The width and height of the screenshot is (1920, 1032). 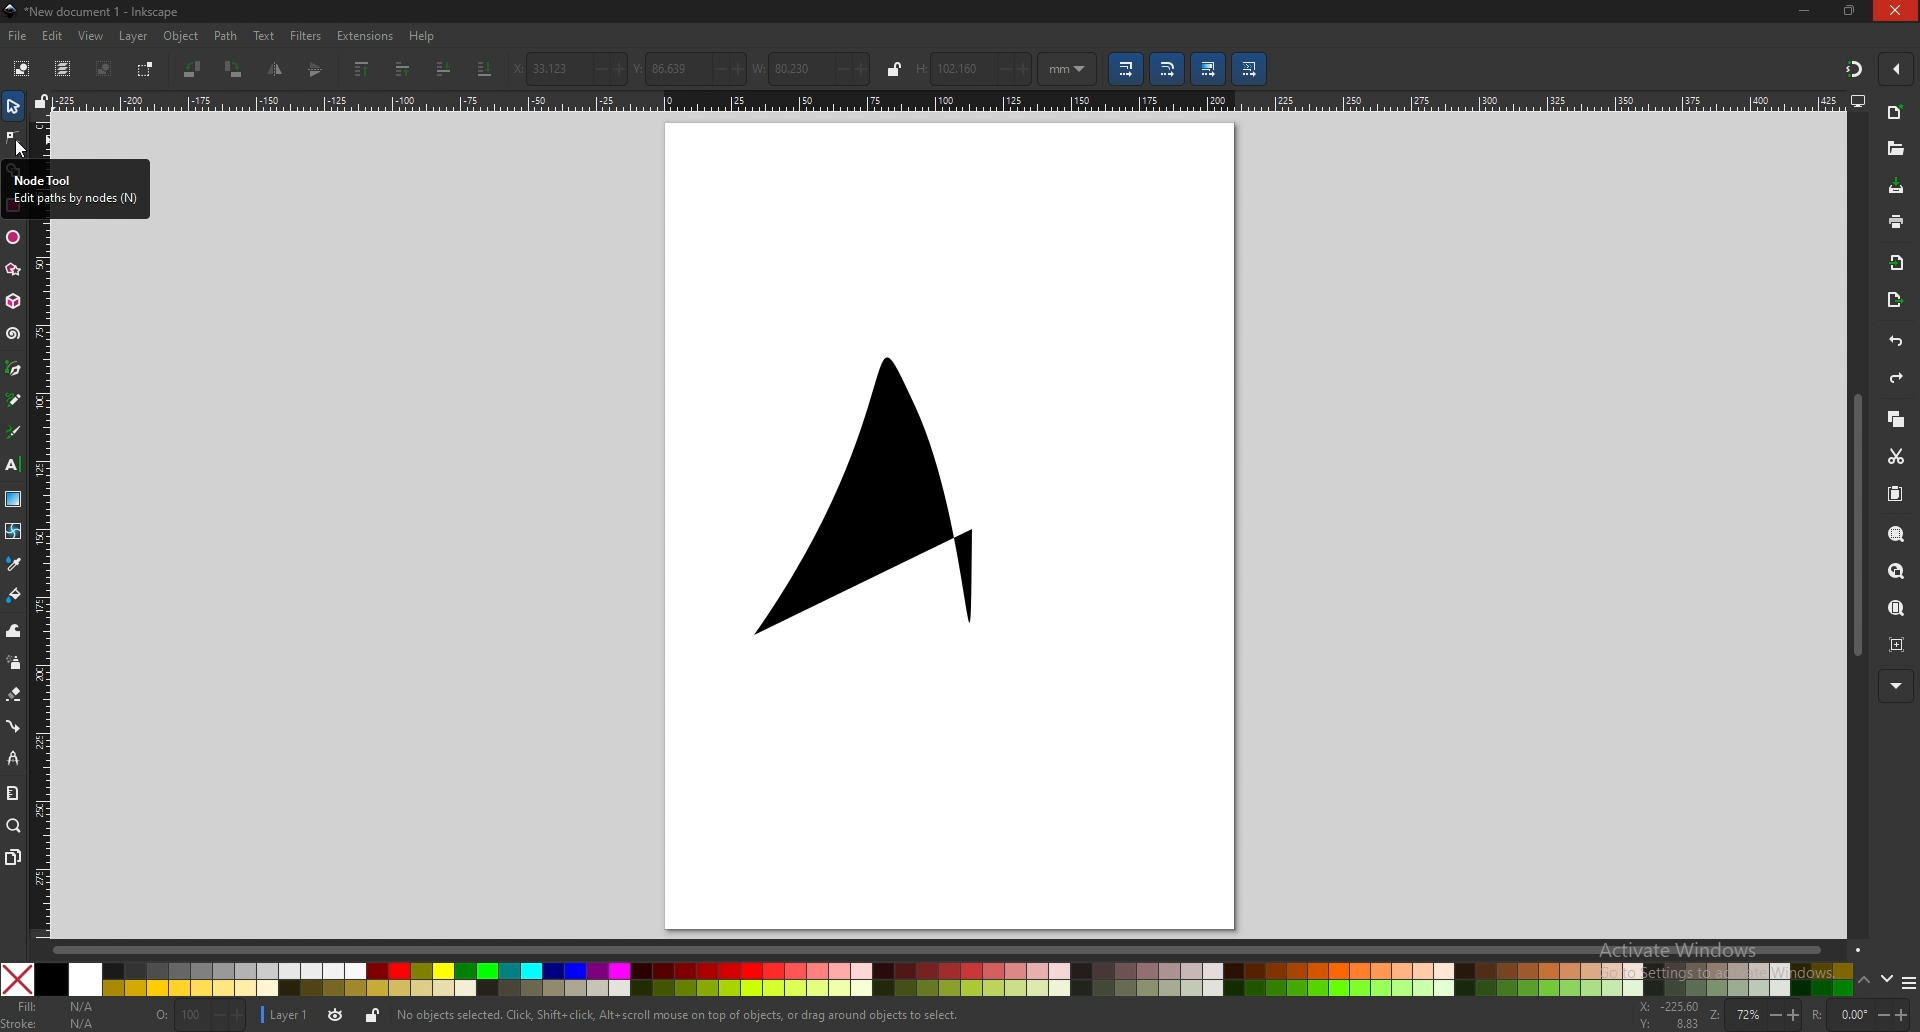 I want to click on raise selection one step, so click(x=405, y=71).